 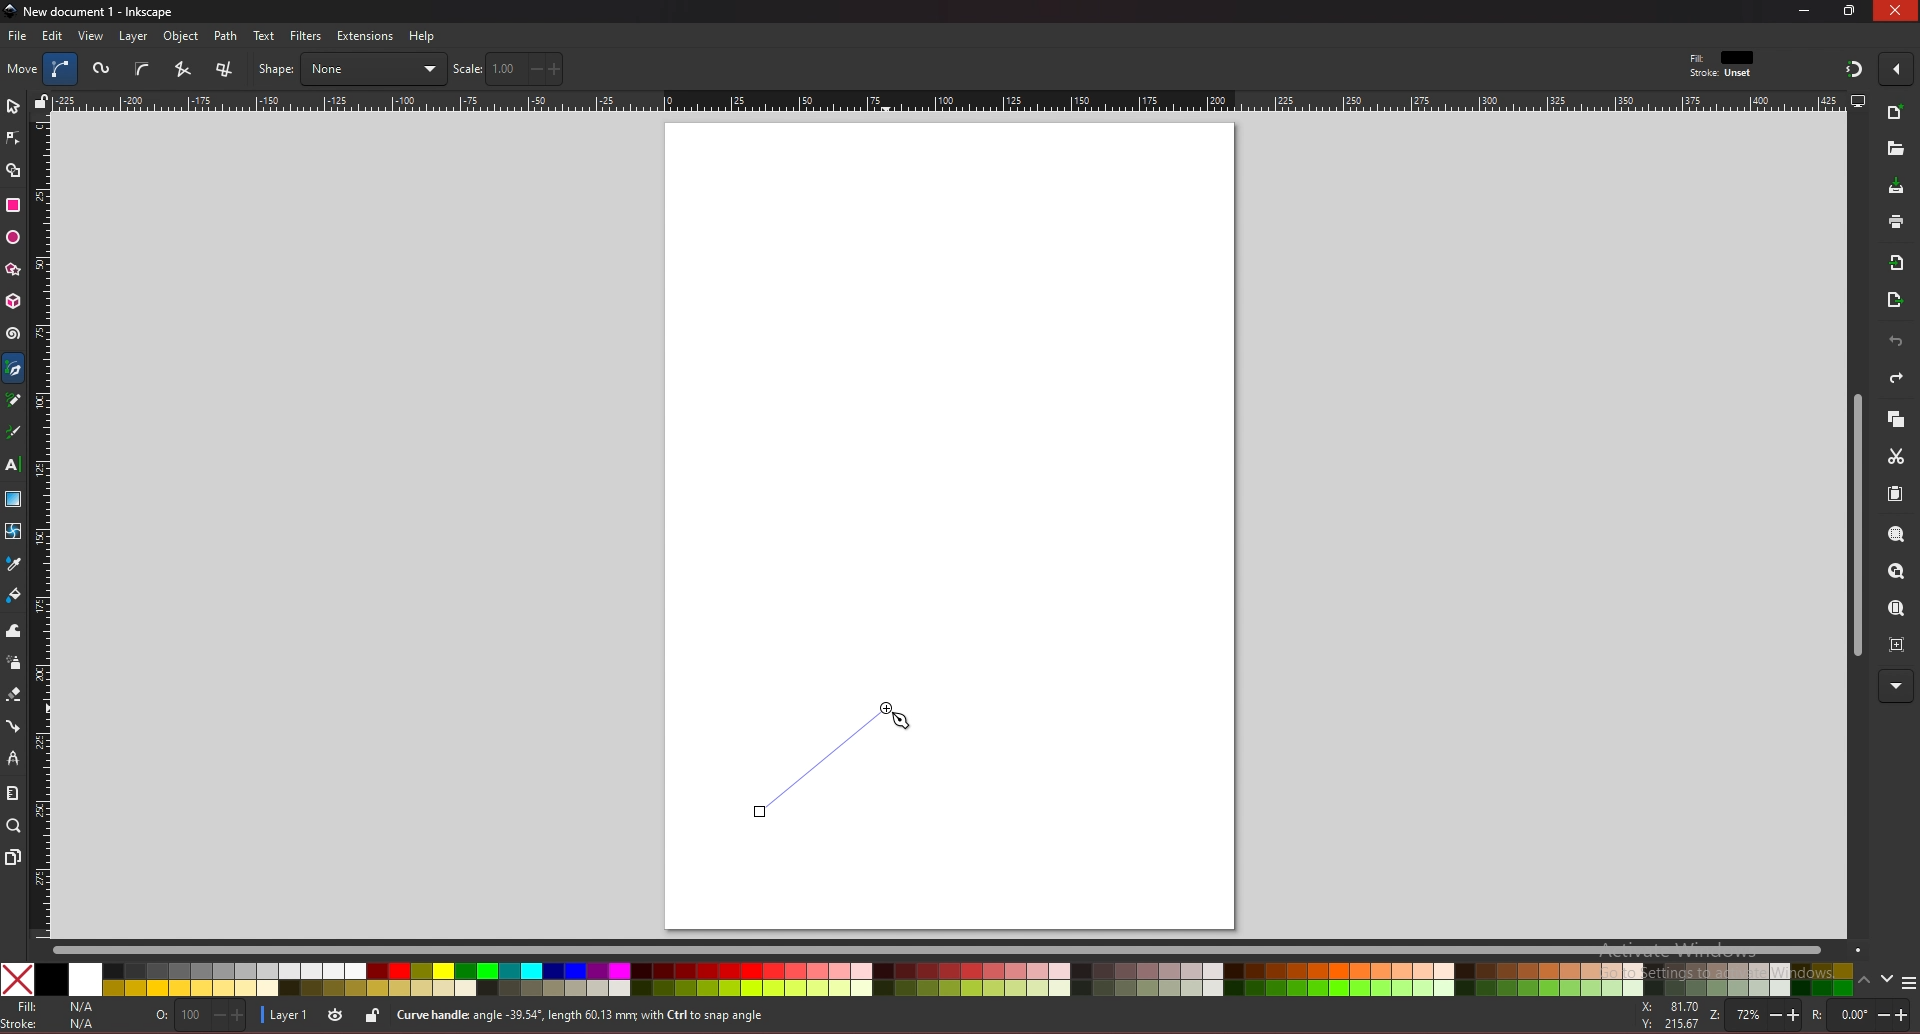 I want to click on horizontal rule, so click(x=948, y=100).